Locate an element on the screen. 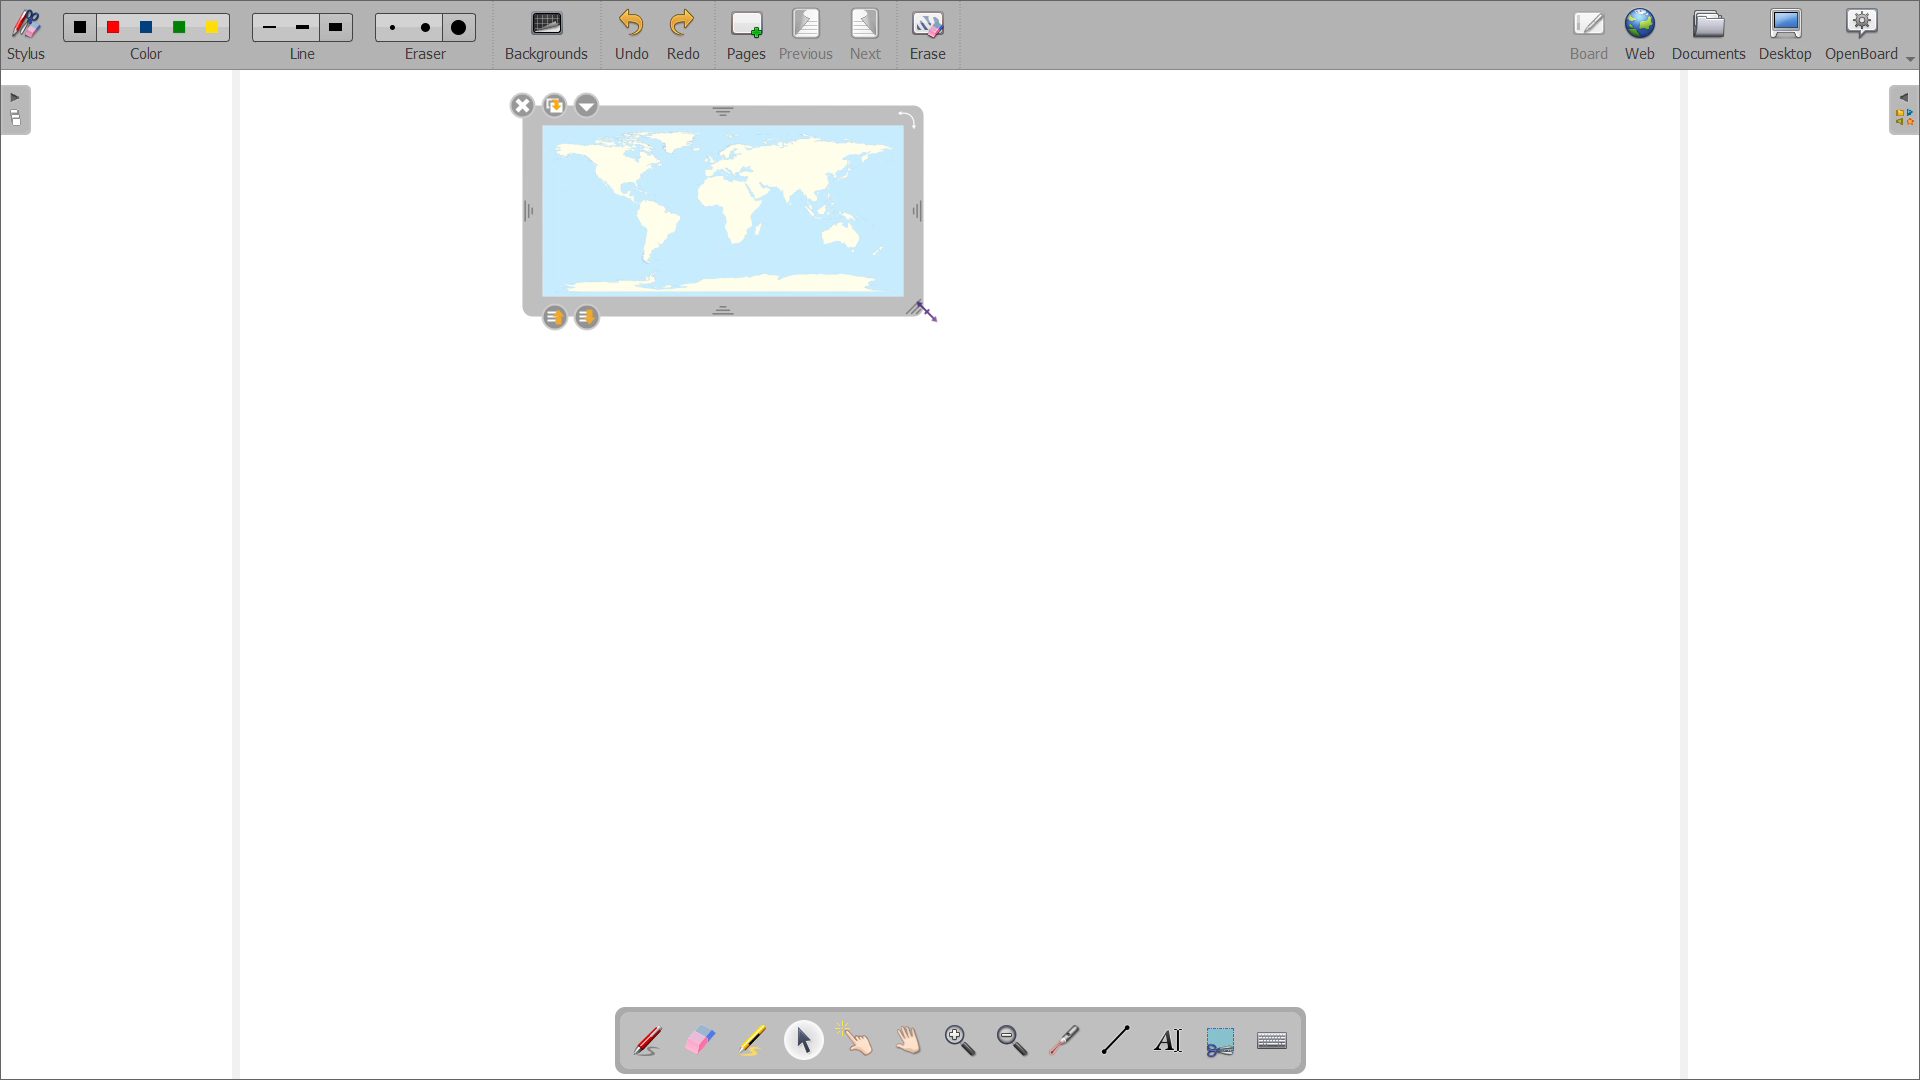 The height and width of the screenshot is (1080, 1920). red is located at coordinates (114, 27).